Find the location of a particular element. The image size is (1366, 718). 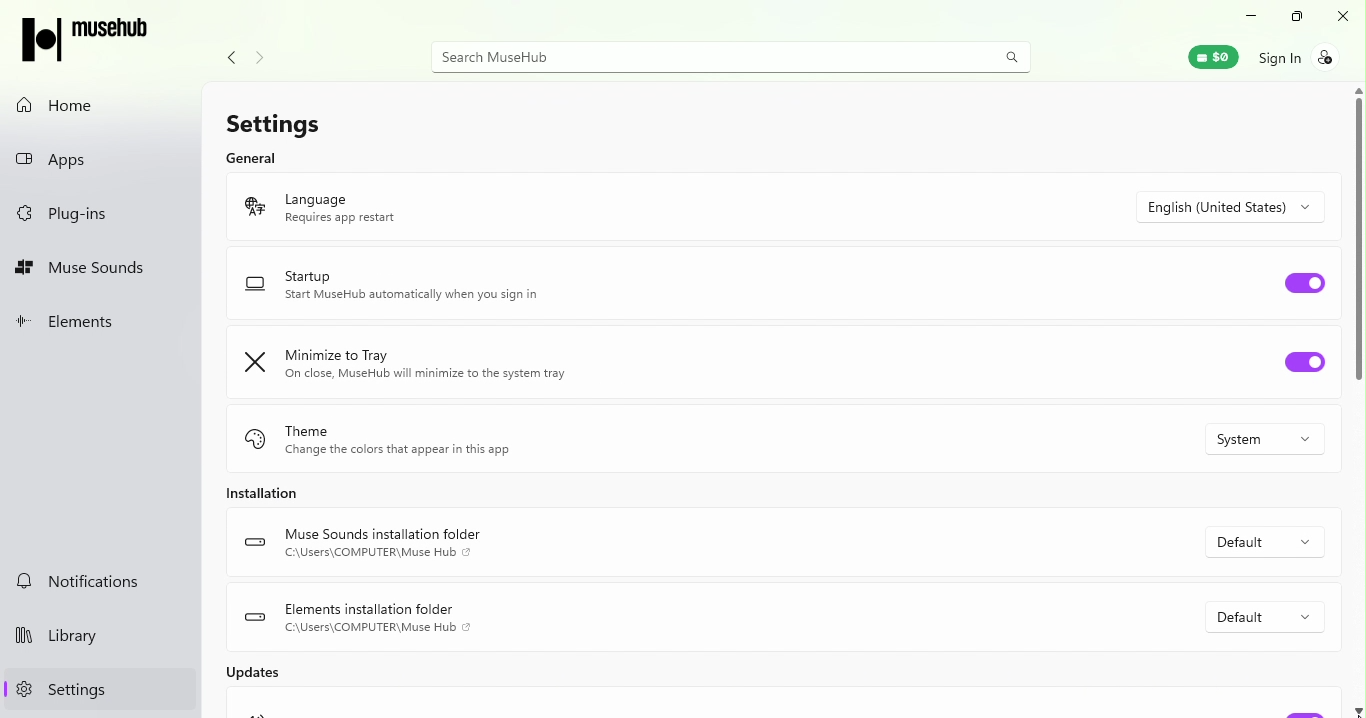

Installation is located at coordinates (266, 493).